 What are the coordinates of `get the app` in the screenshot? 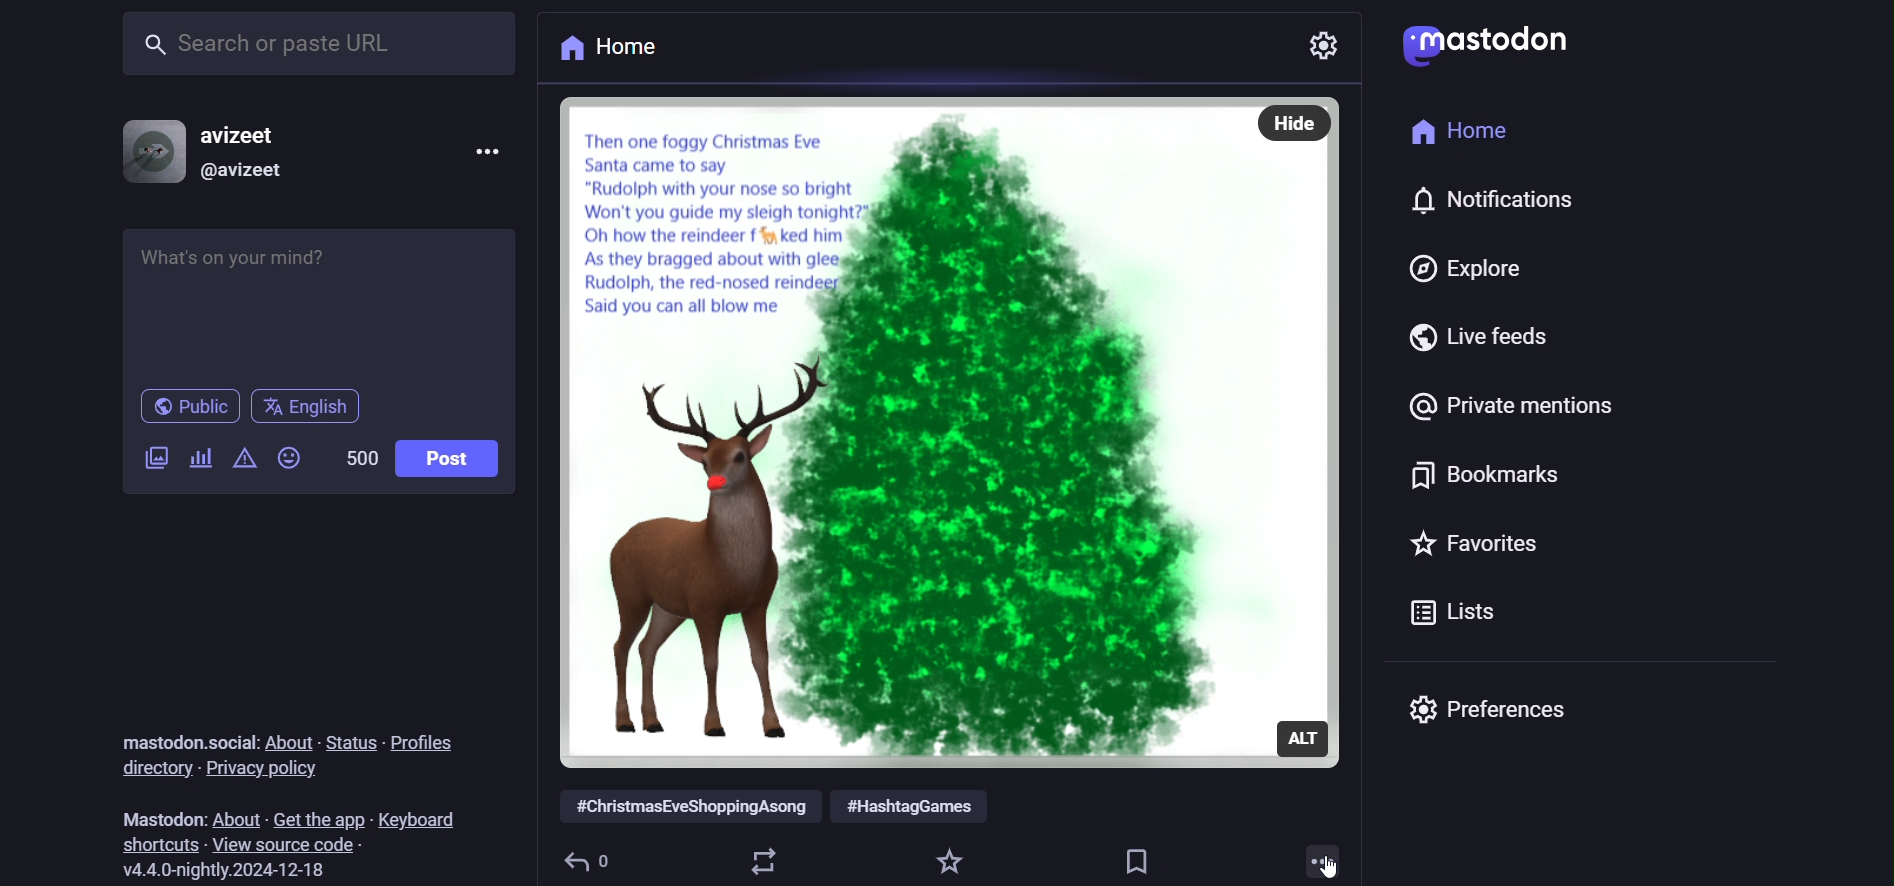 It's located at (314, 816).